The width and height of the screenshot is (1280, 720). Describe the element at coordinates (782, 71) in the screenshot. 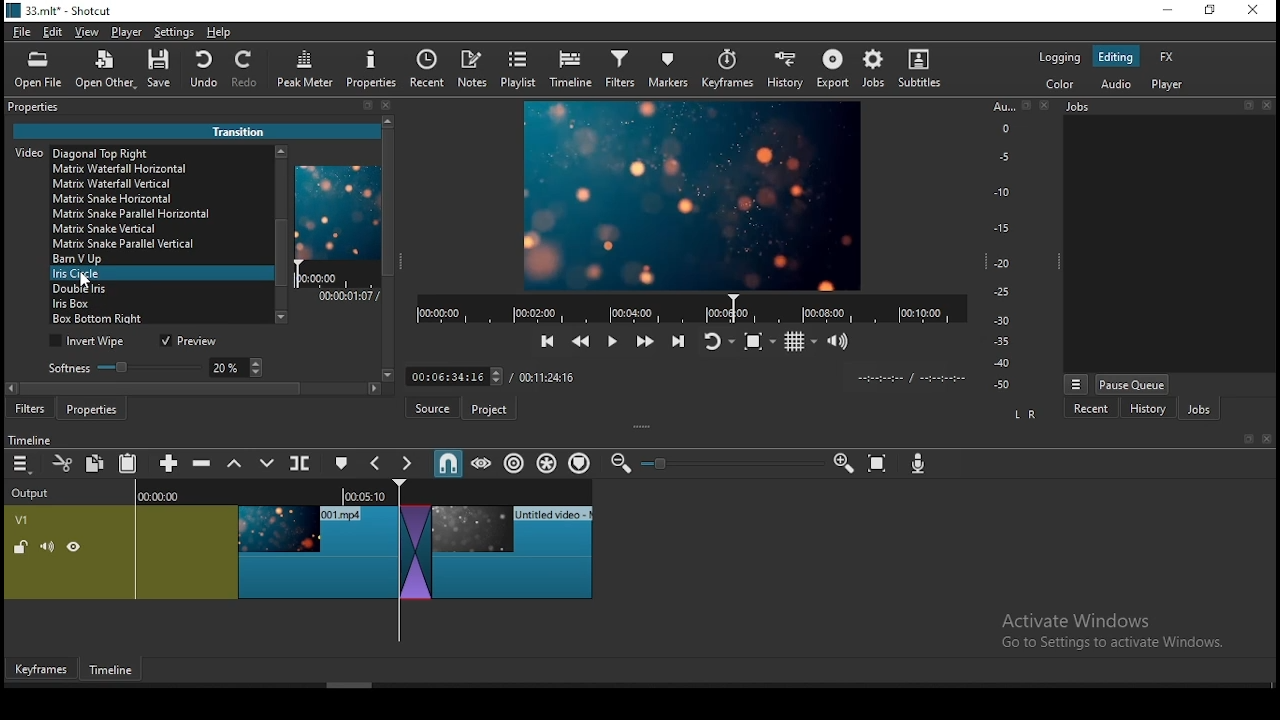

I see `history` at that location.